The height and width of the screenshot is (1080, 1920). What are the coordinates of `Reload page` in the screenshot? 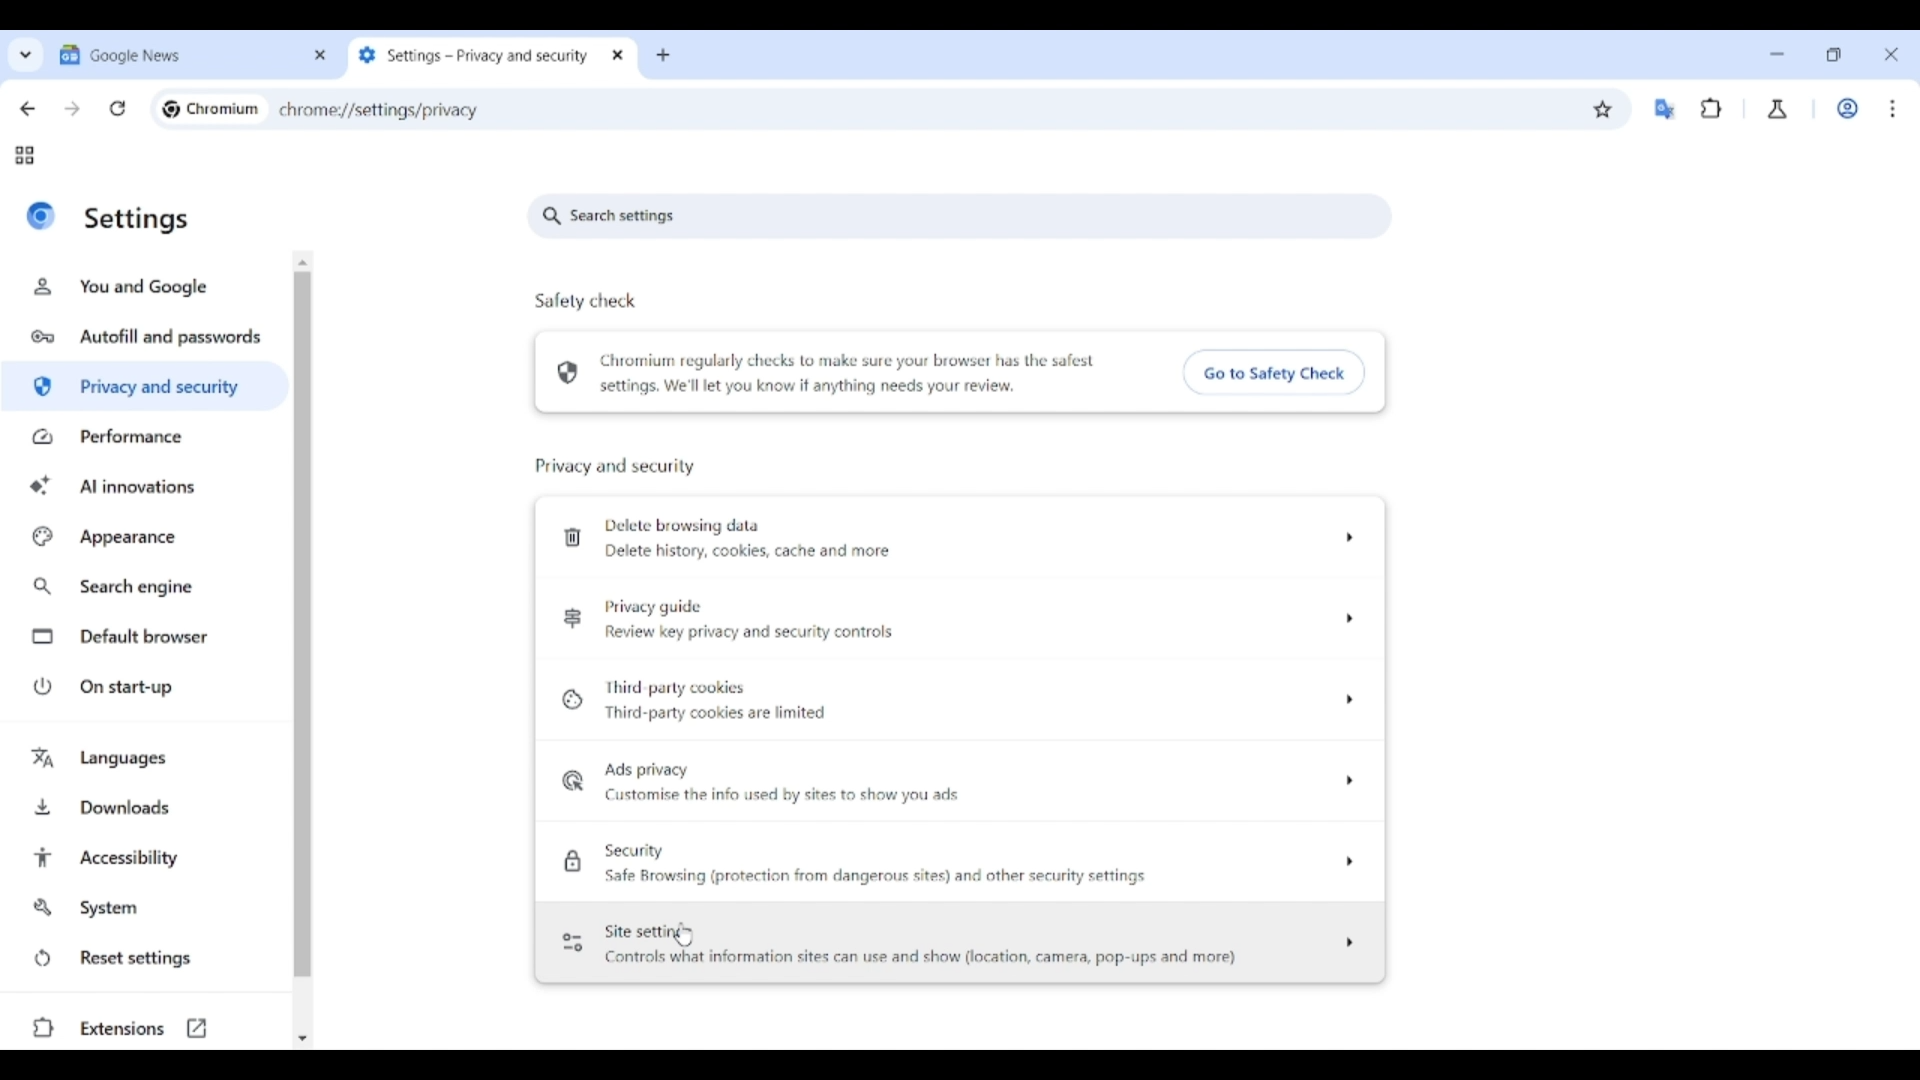 It's located at (118, 108).